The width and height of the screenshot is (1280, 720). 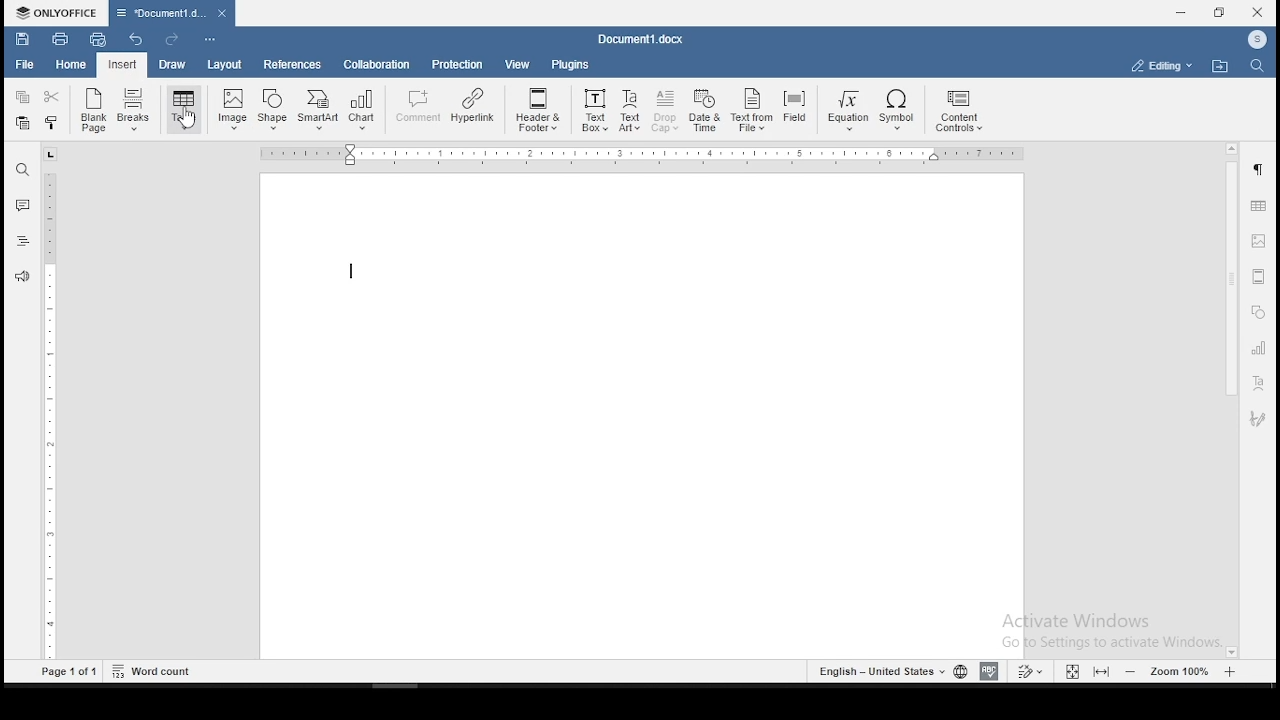 What do you see at coordinates (537, 110) in the screenshot?
I see `Header & Footer` at bounding box center [537, 110].